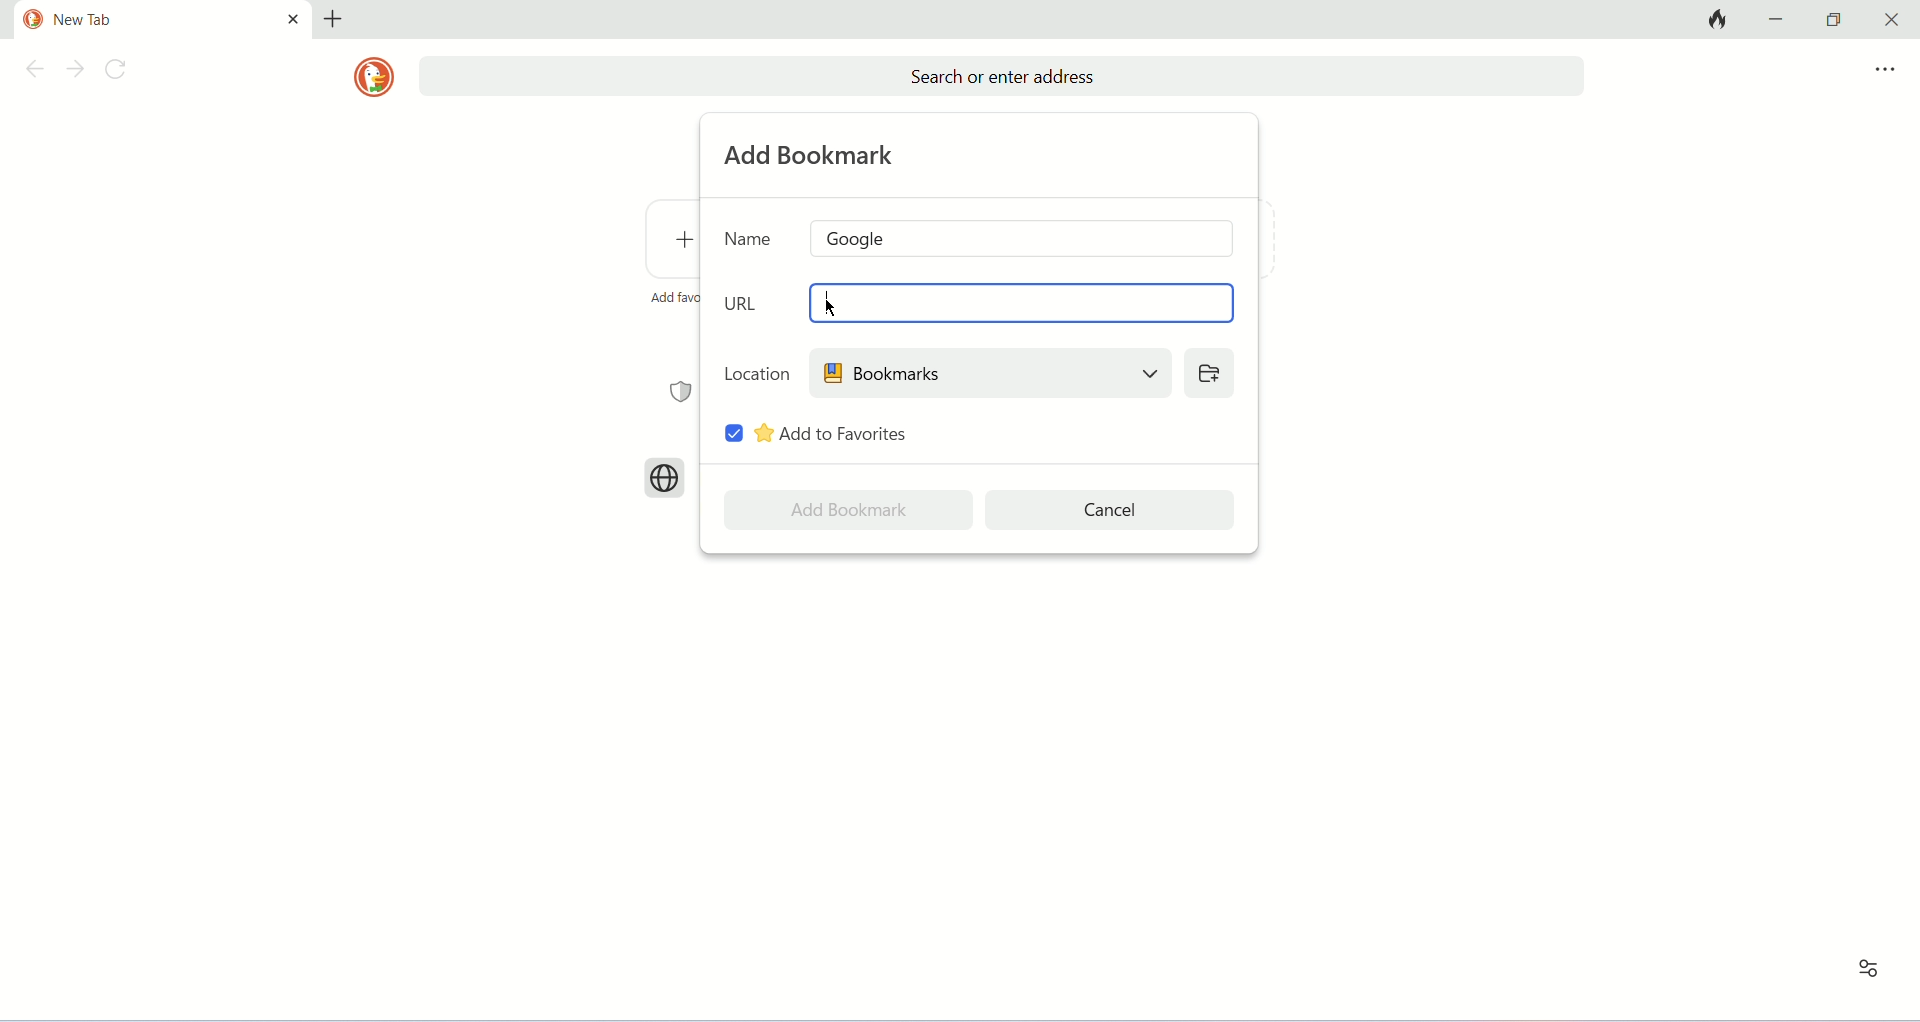 The width and height of the screenshot is (1920, 1022). What do you see at coordinates (1834, 20) in the screenshot?
I see `maximize` at bounding box center [1834, 20].